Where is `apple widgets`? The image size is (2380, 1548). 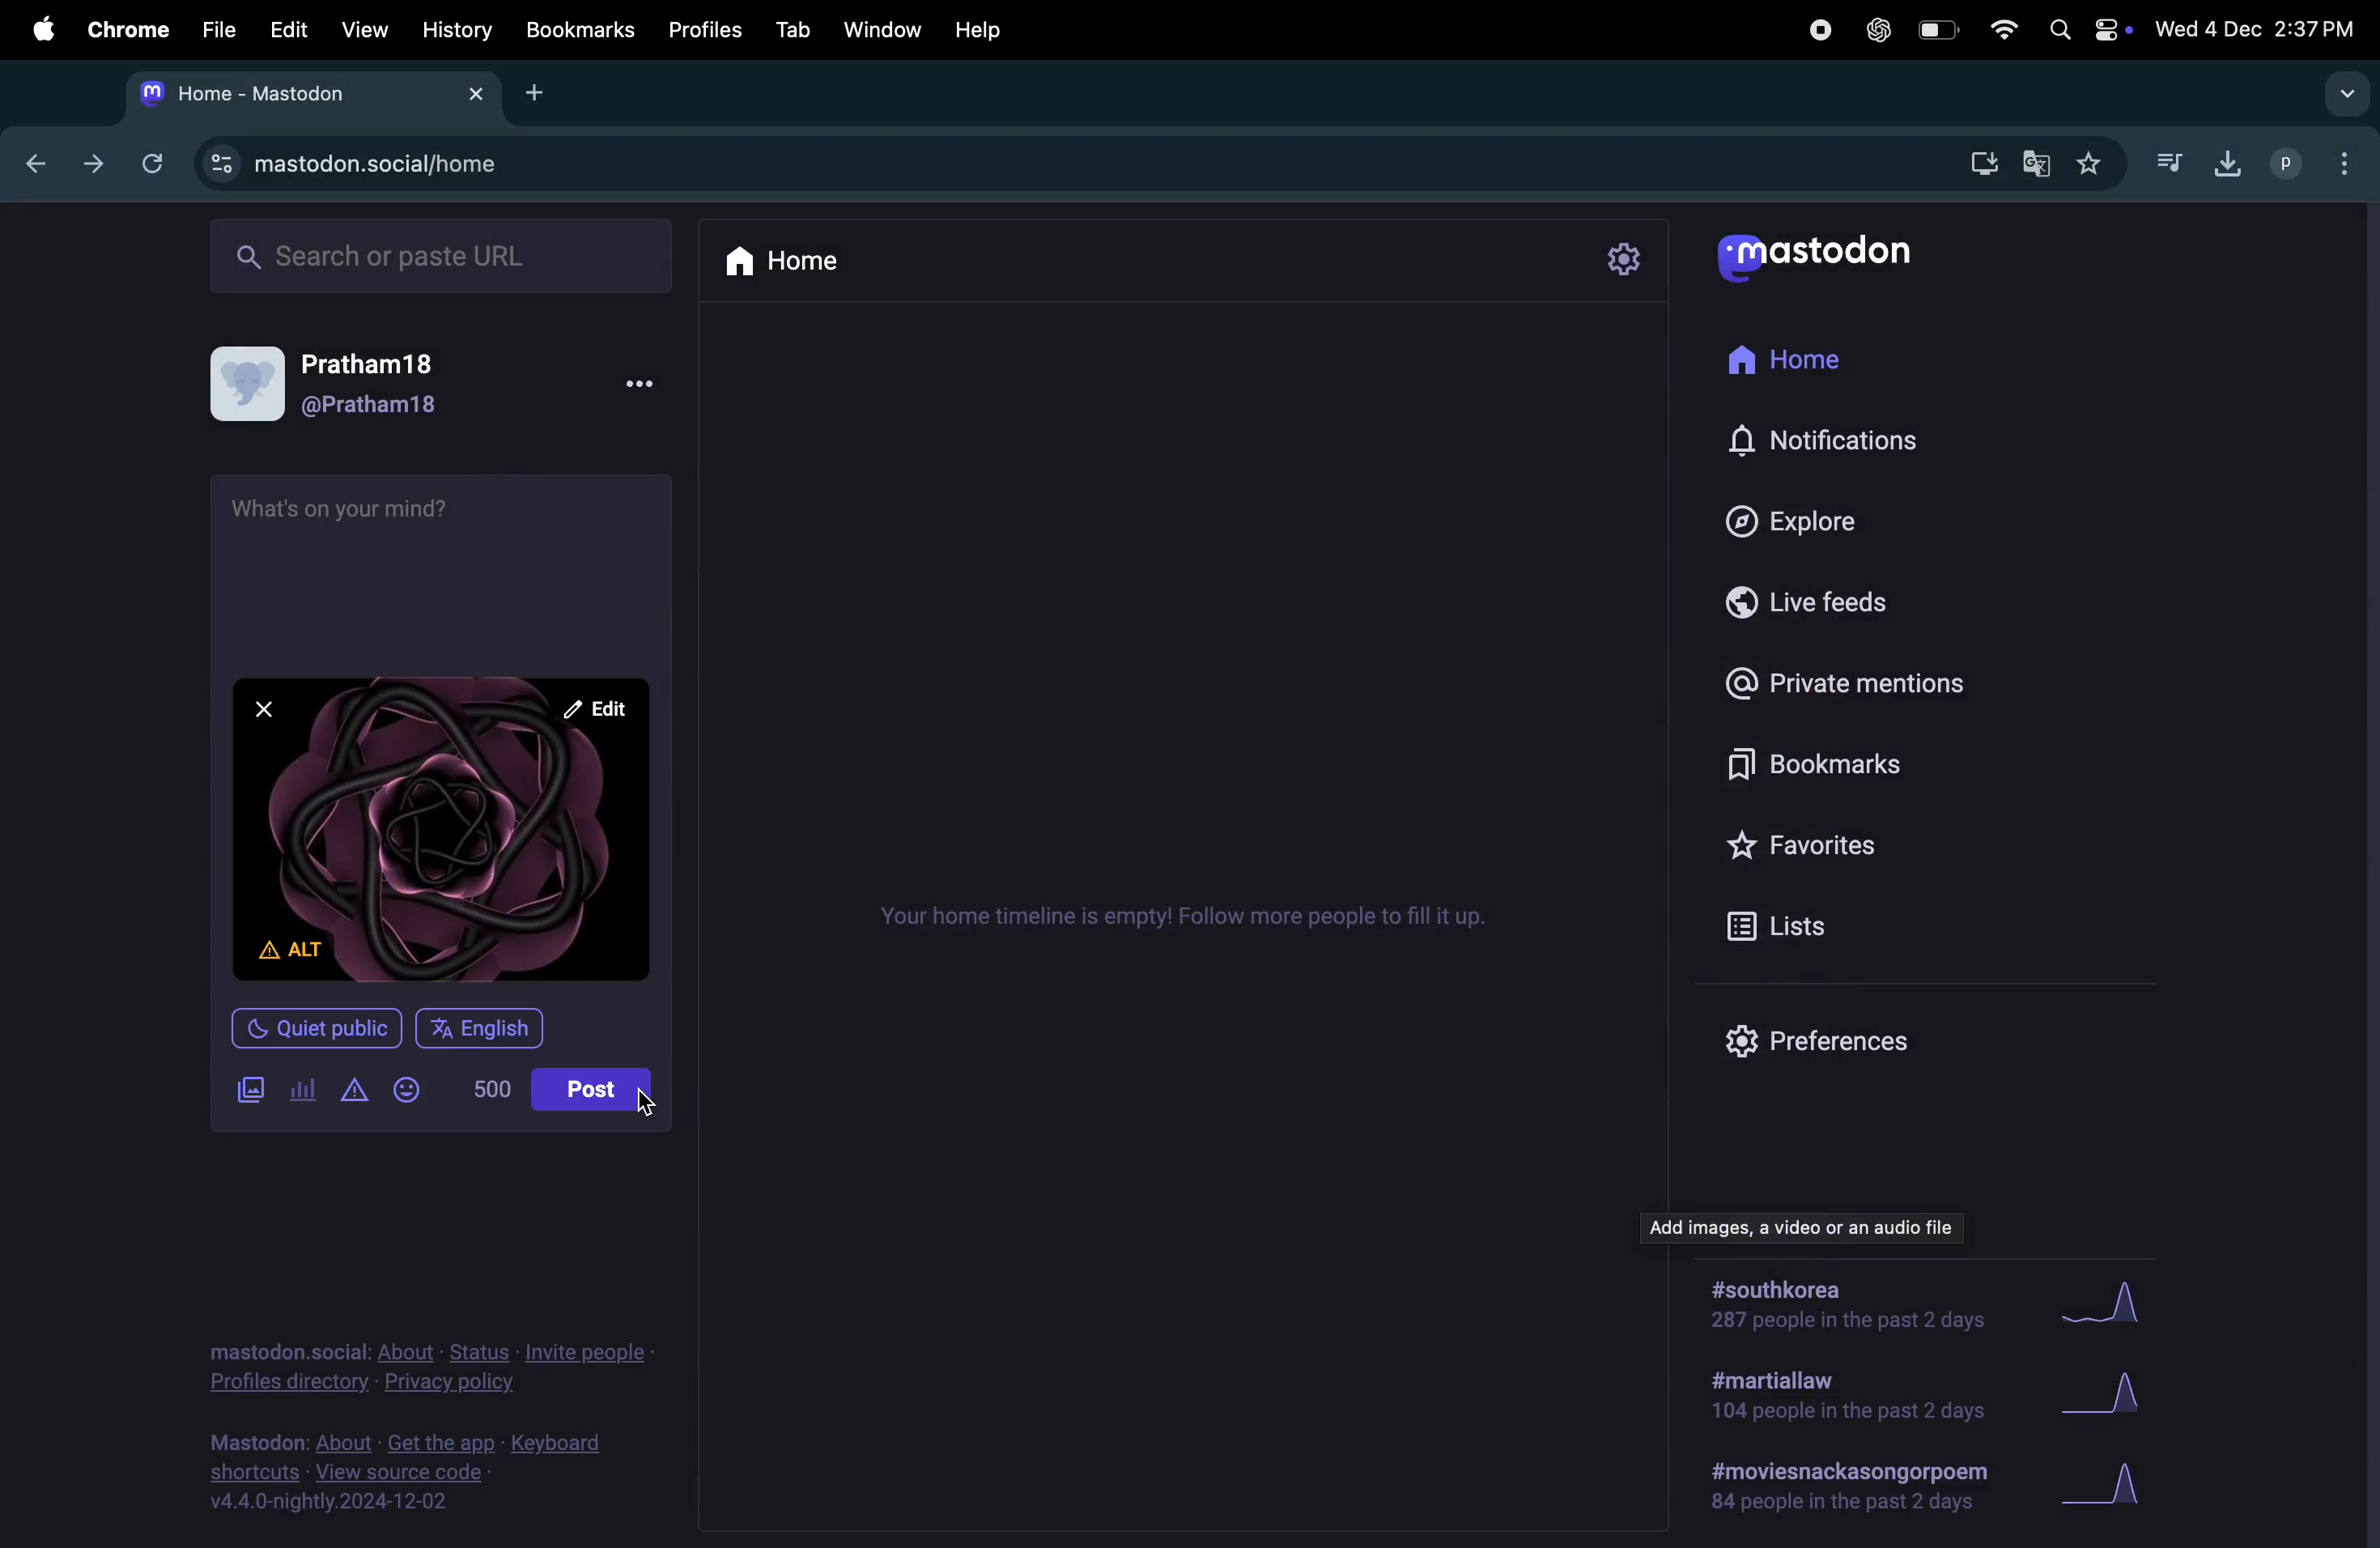
apple widgets is located at coordinates (2087, 27).